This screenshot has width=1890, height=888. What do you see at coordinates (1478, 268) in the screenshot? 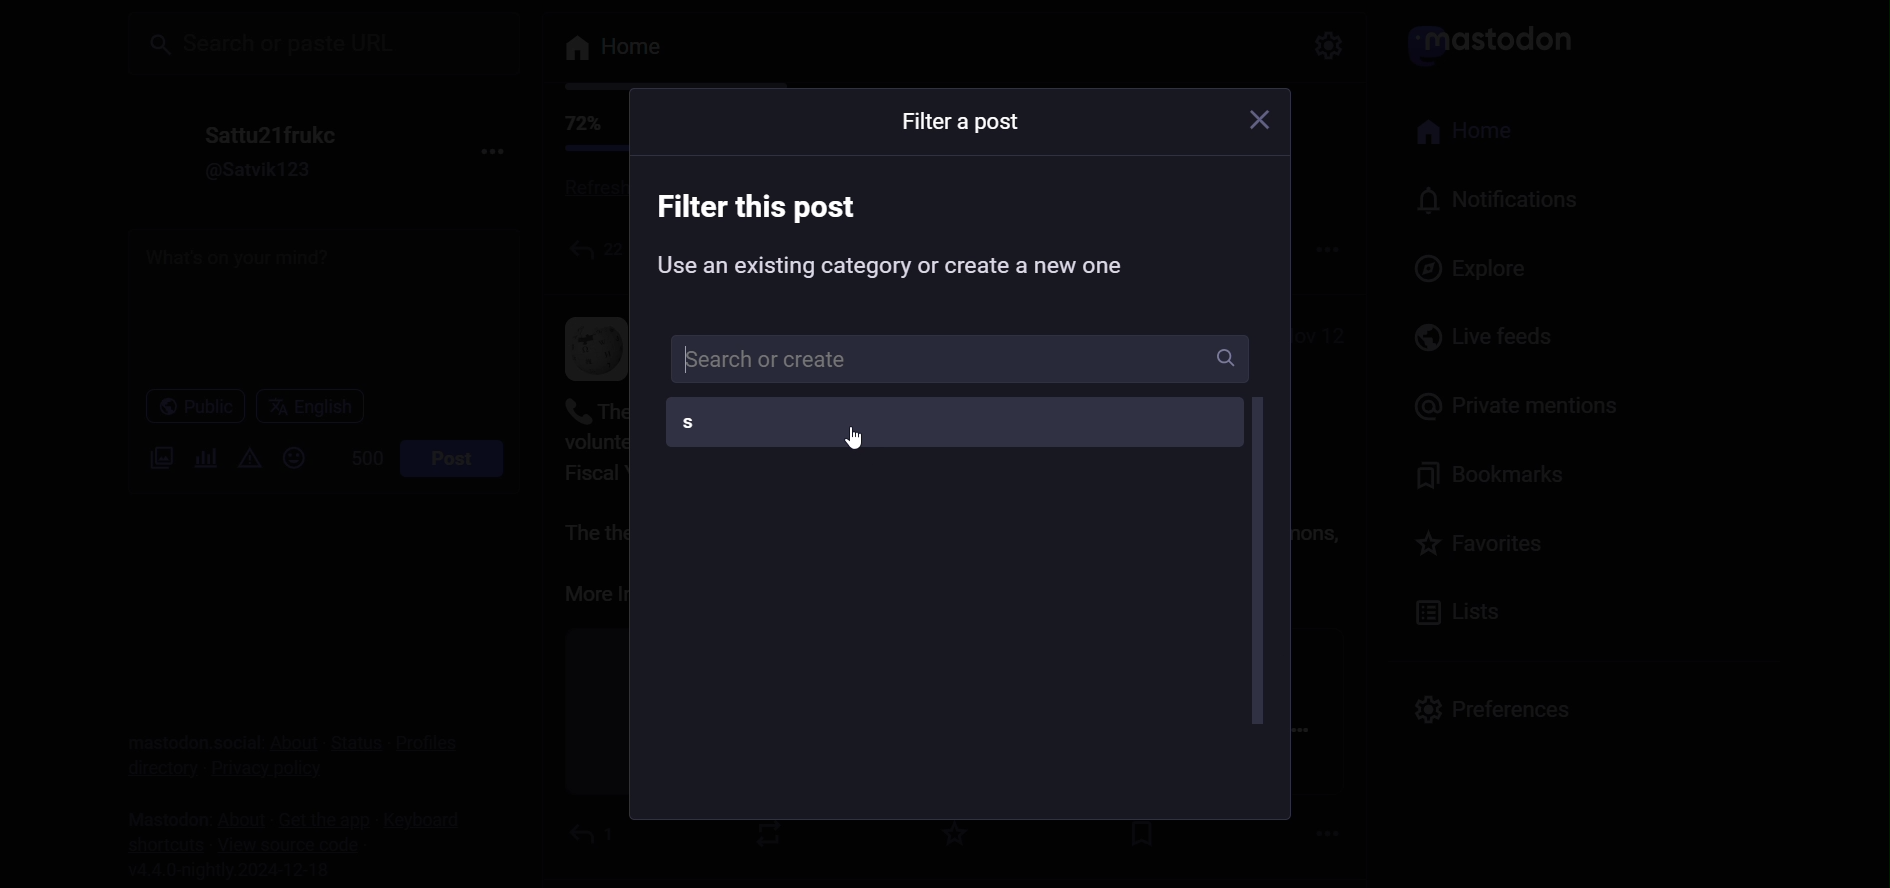
I see `explore` at bounding box center [1478, 268].